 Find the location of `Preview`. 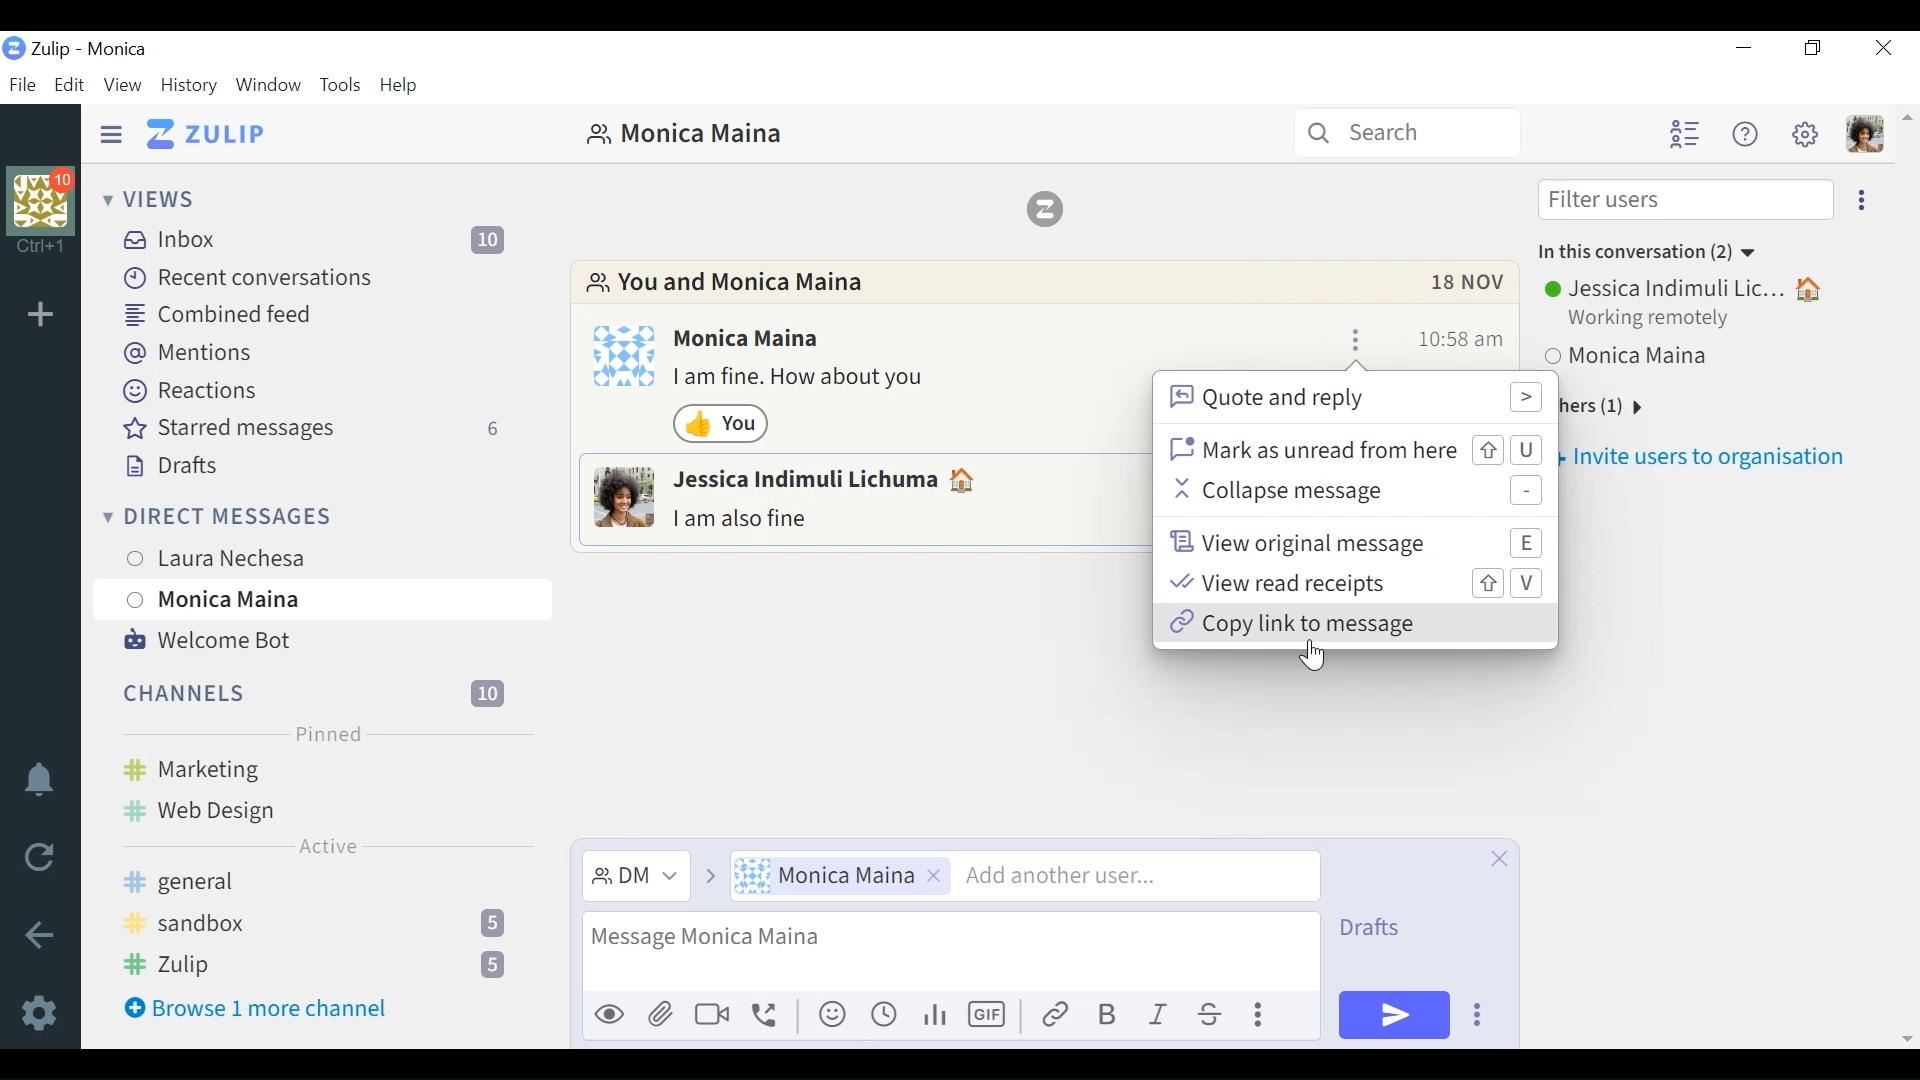

Preview is located at coordinates (609, 1016).